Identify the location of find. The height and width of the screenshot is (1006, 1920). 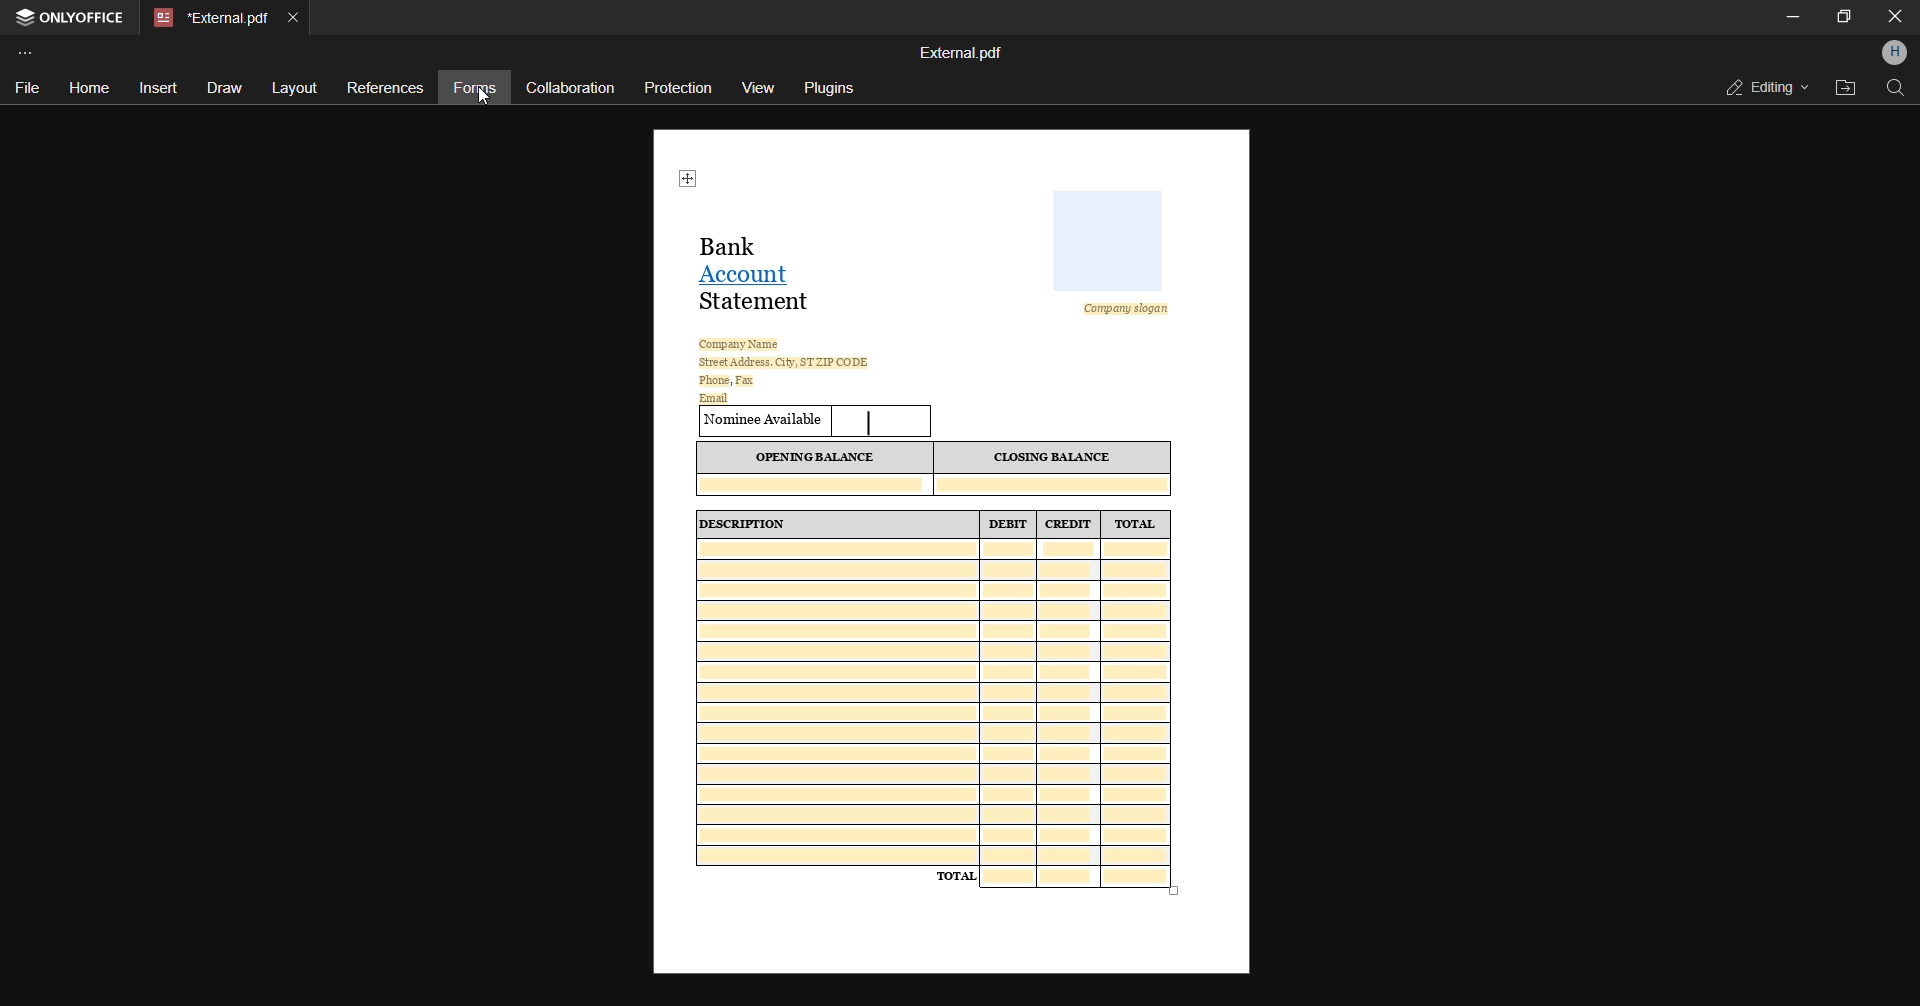
(1896, 92).